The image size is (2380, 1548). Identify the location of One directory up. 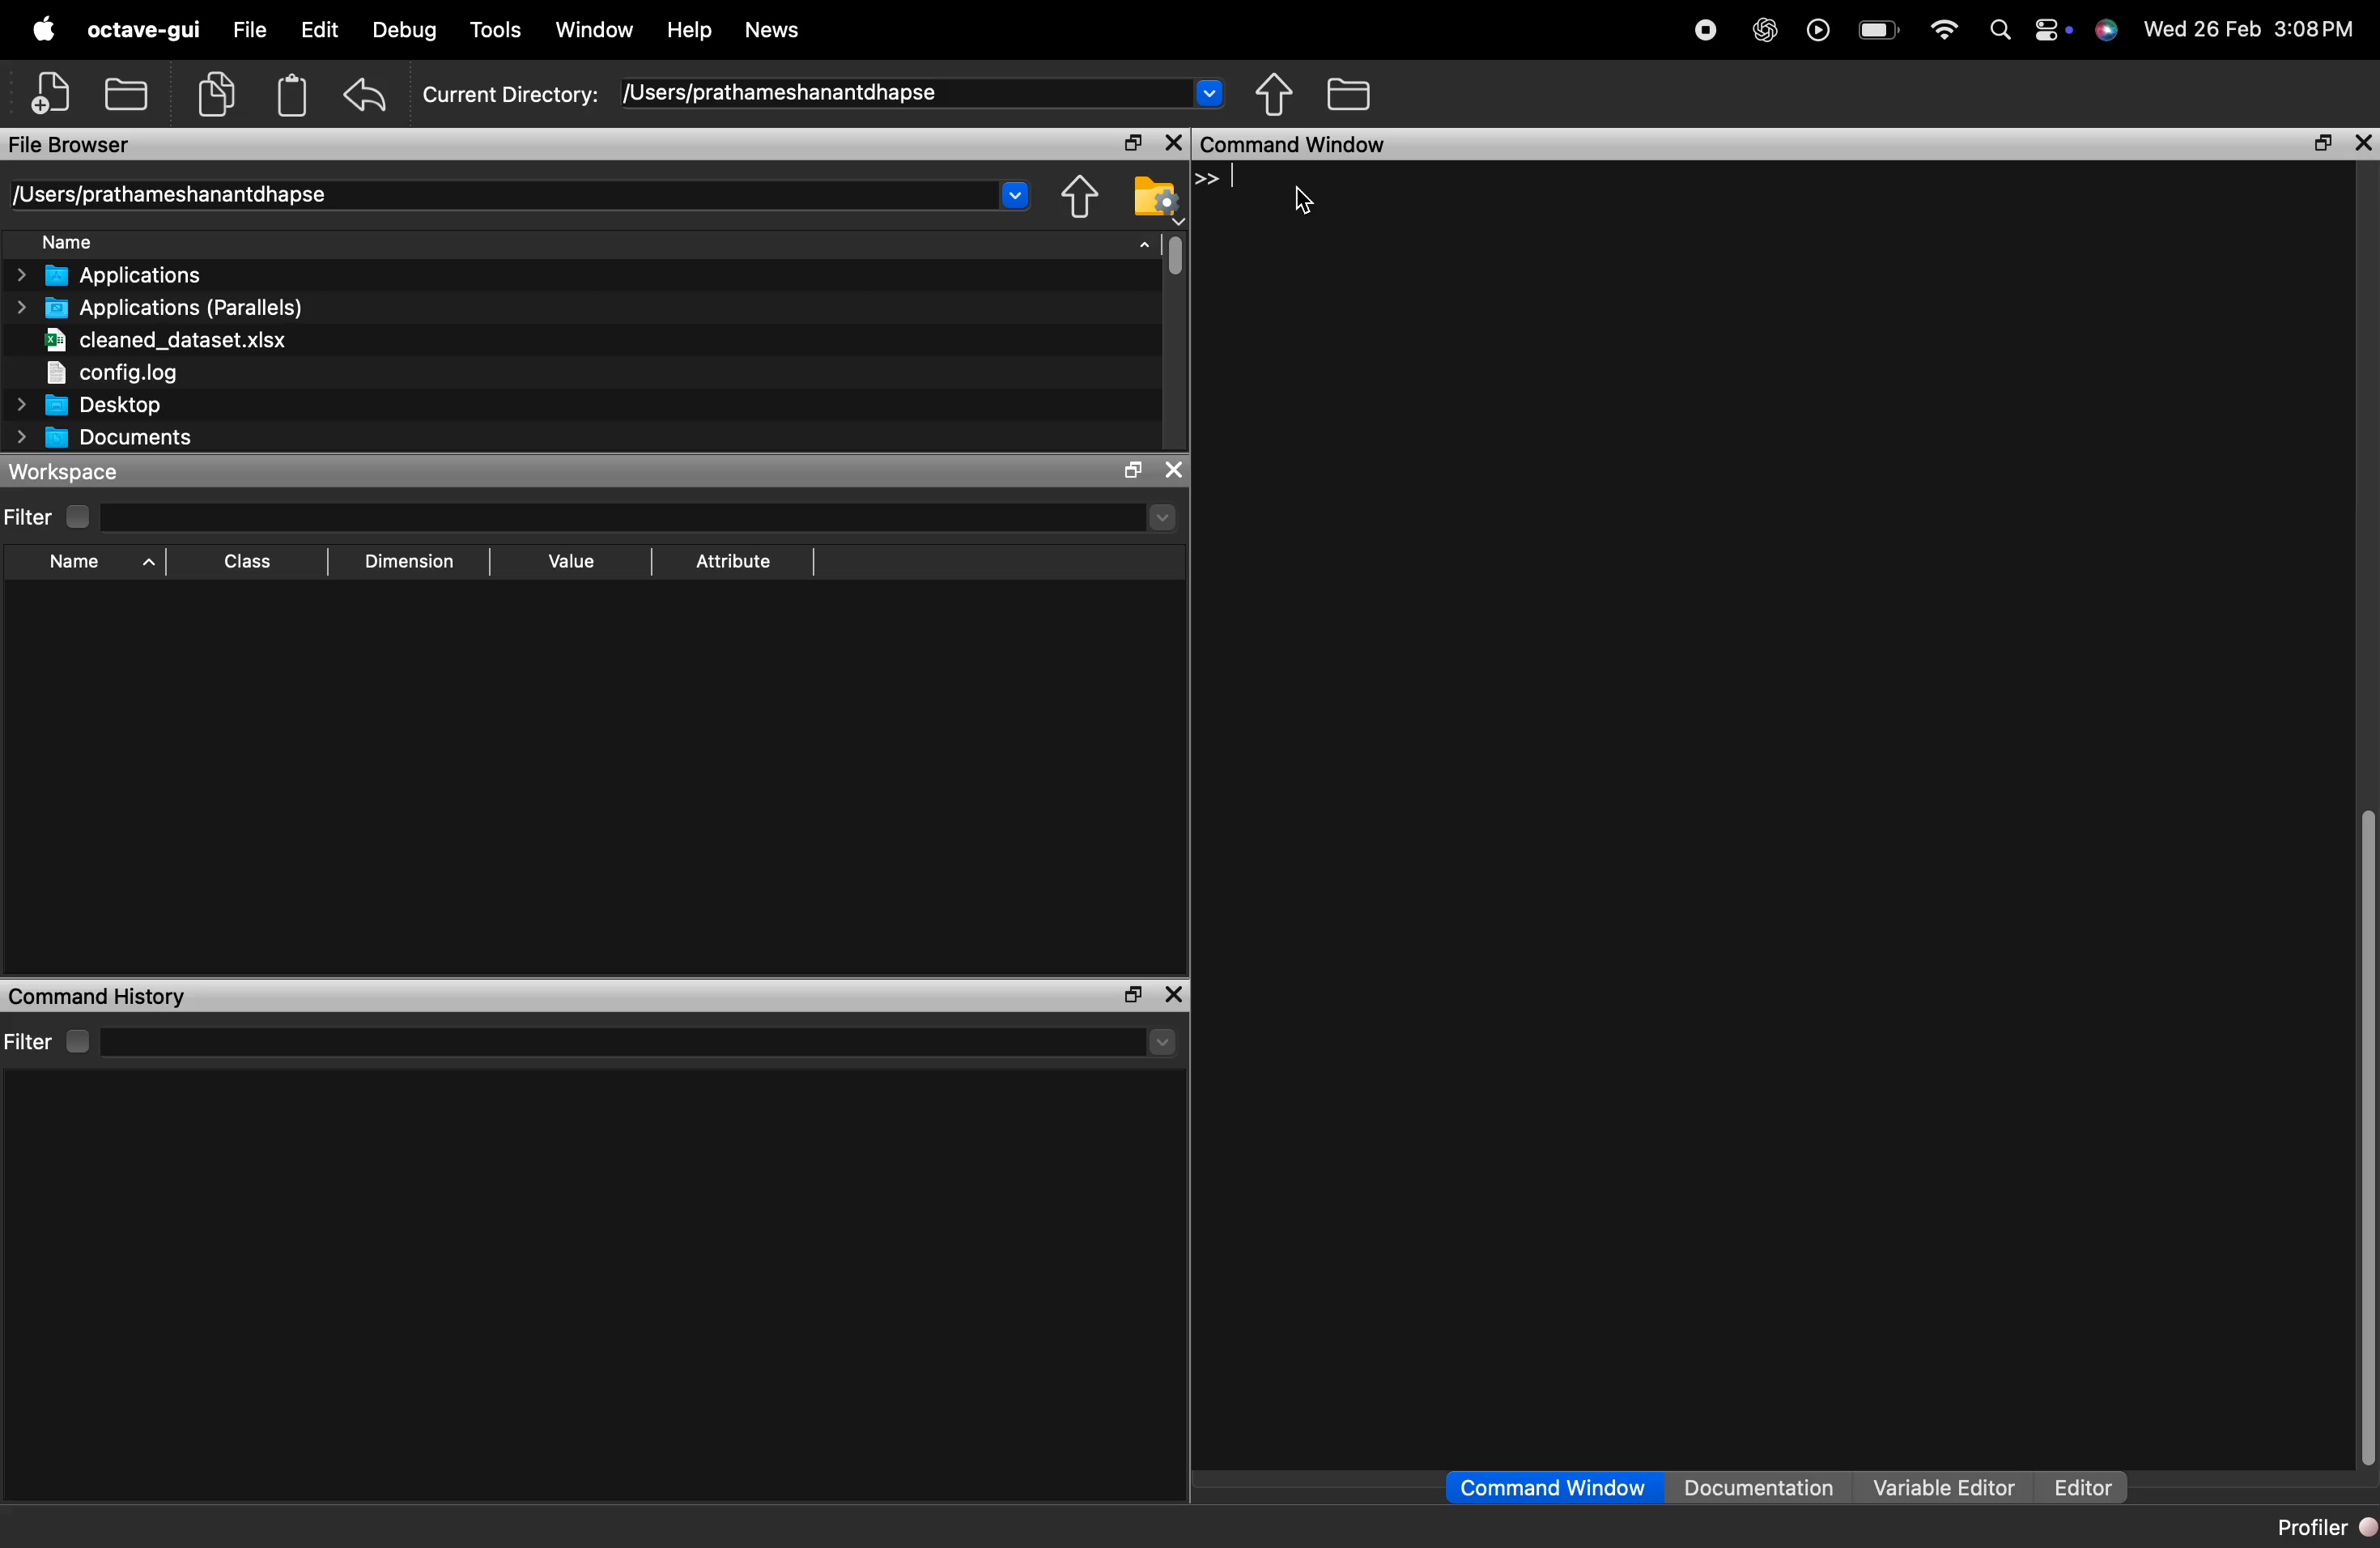
(1348, 95).